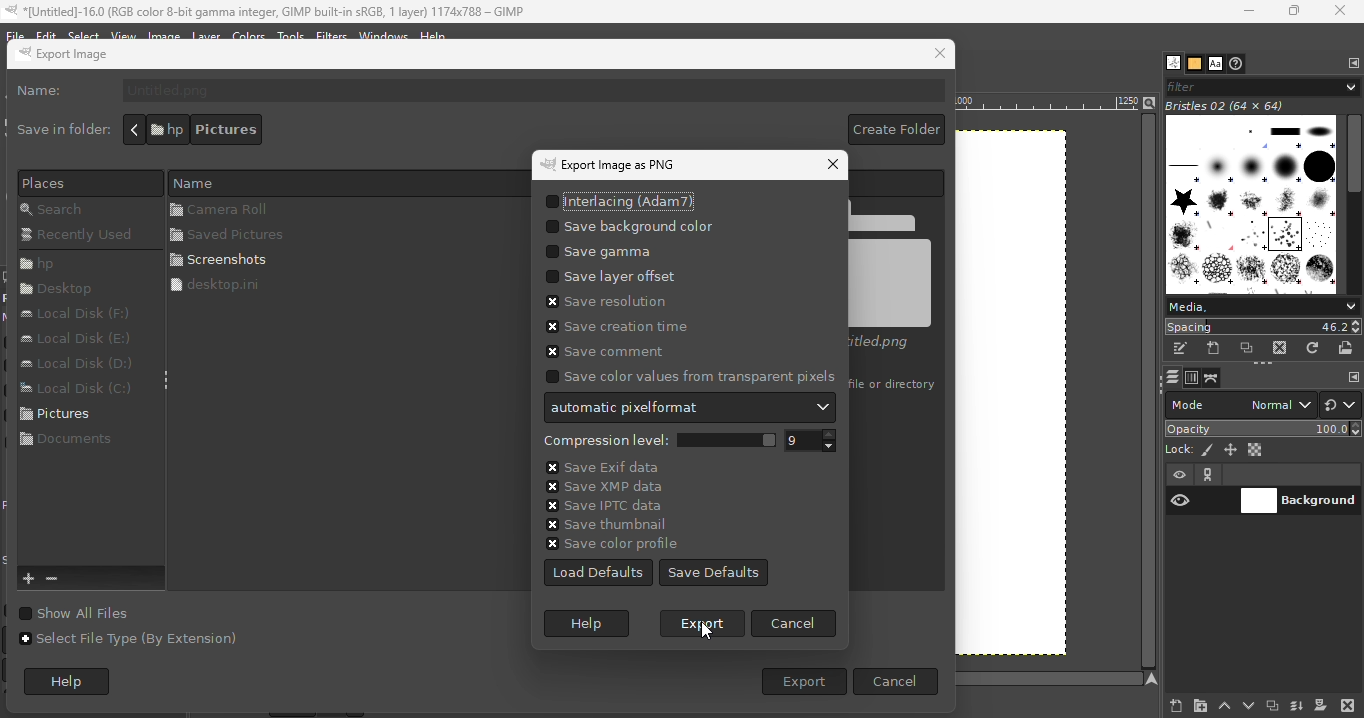 Image resolution: width=1364 pixels, height=718 pixels. What do you see at coordinates (532, 91) in the screenshot?
I see `Untitled.png` at bounding box center [532, 91].